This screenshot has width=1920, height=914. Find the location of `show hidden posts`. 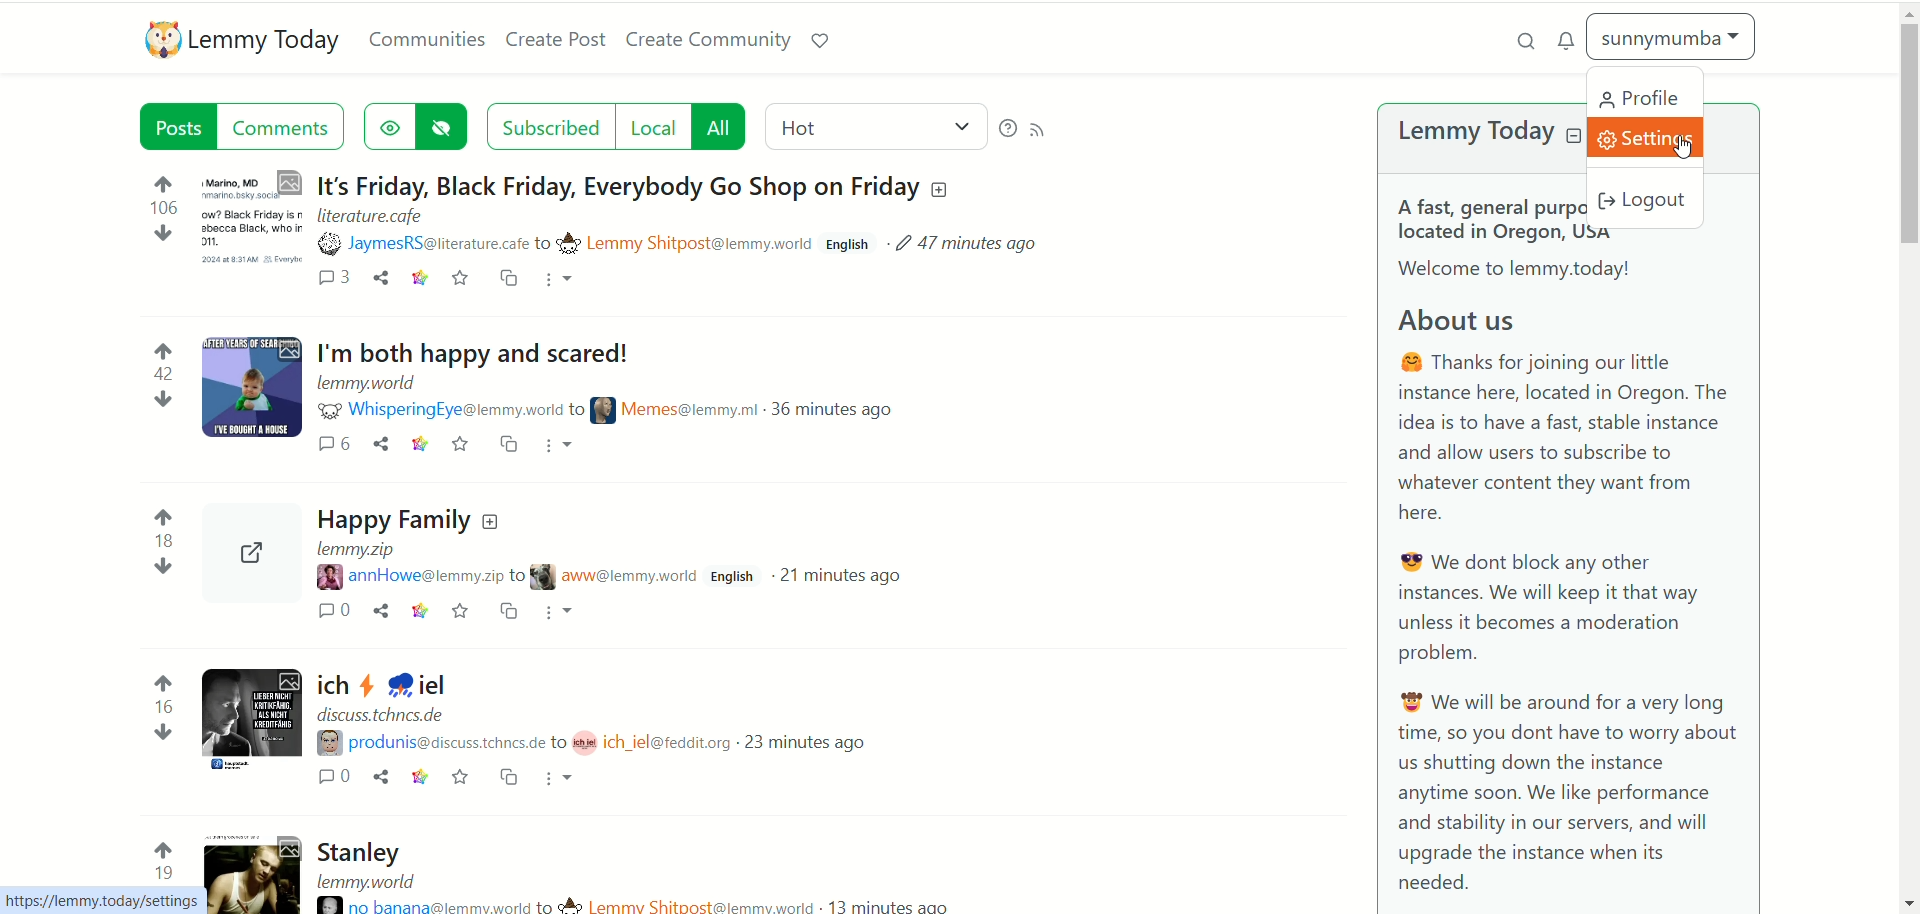

show hidden posts is located at coordinates (387, 125).